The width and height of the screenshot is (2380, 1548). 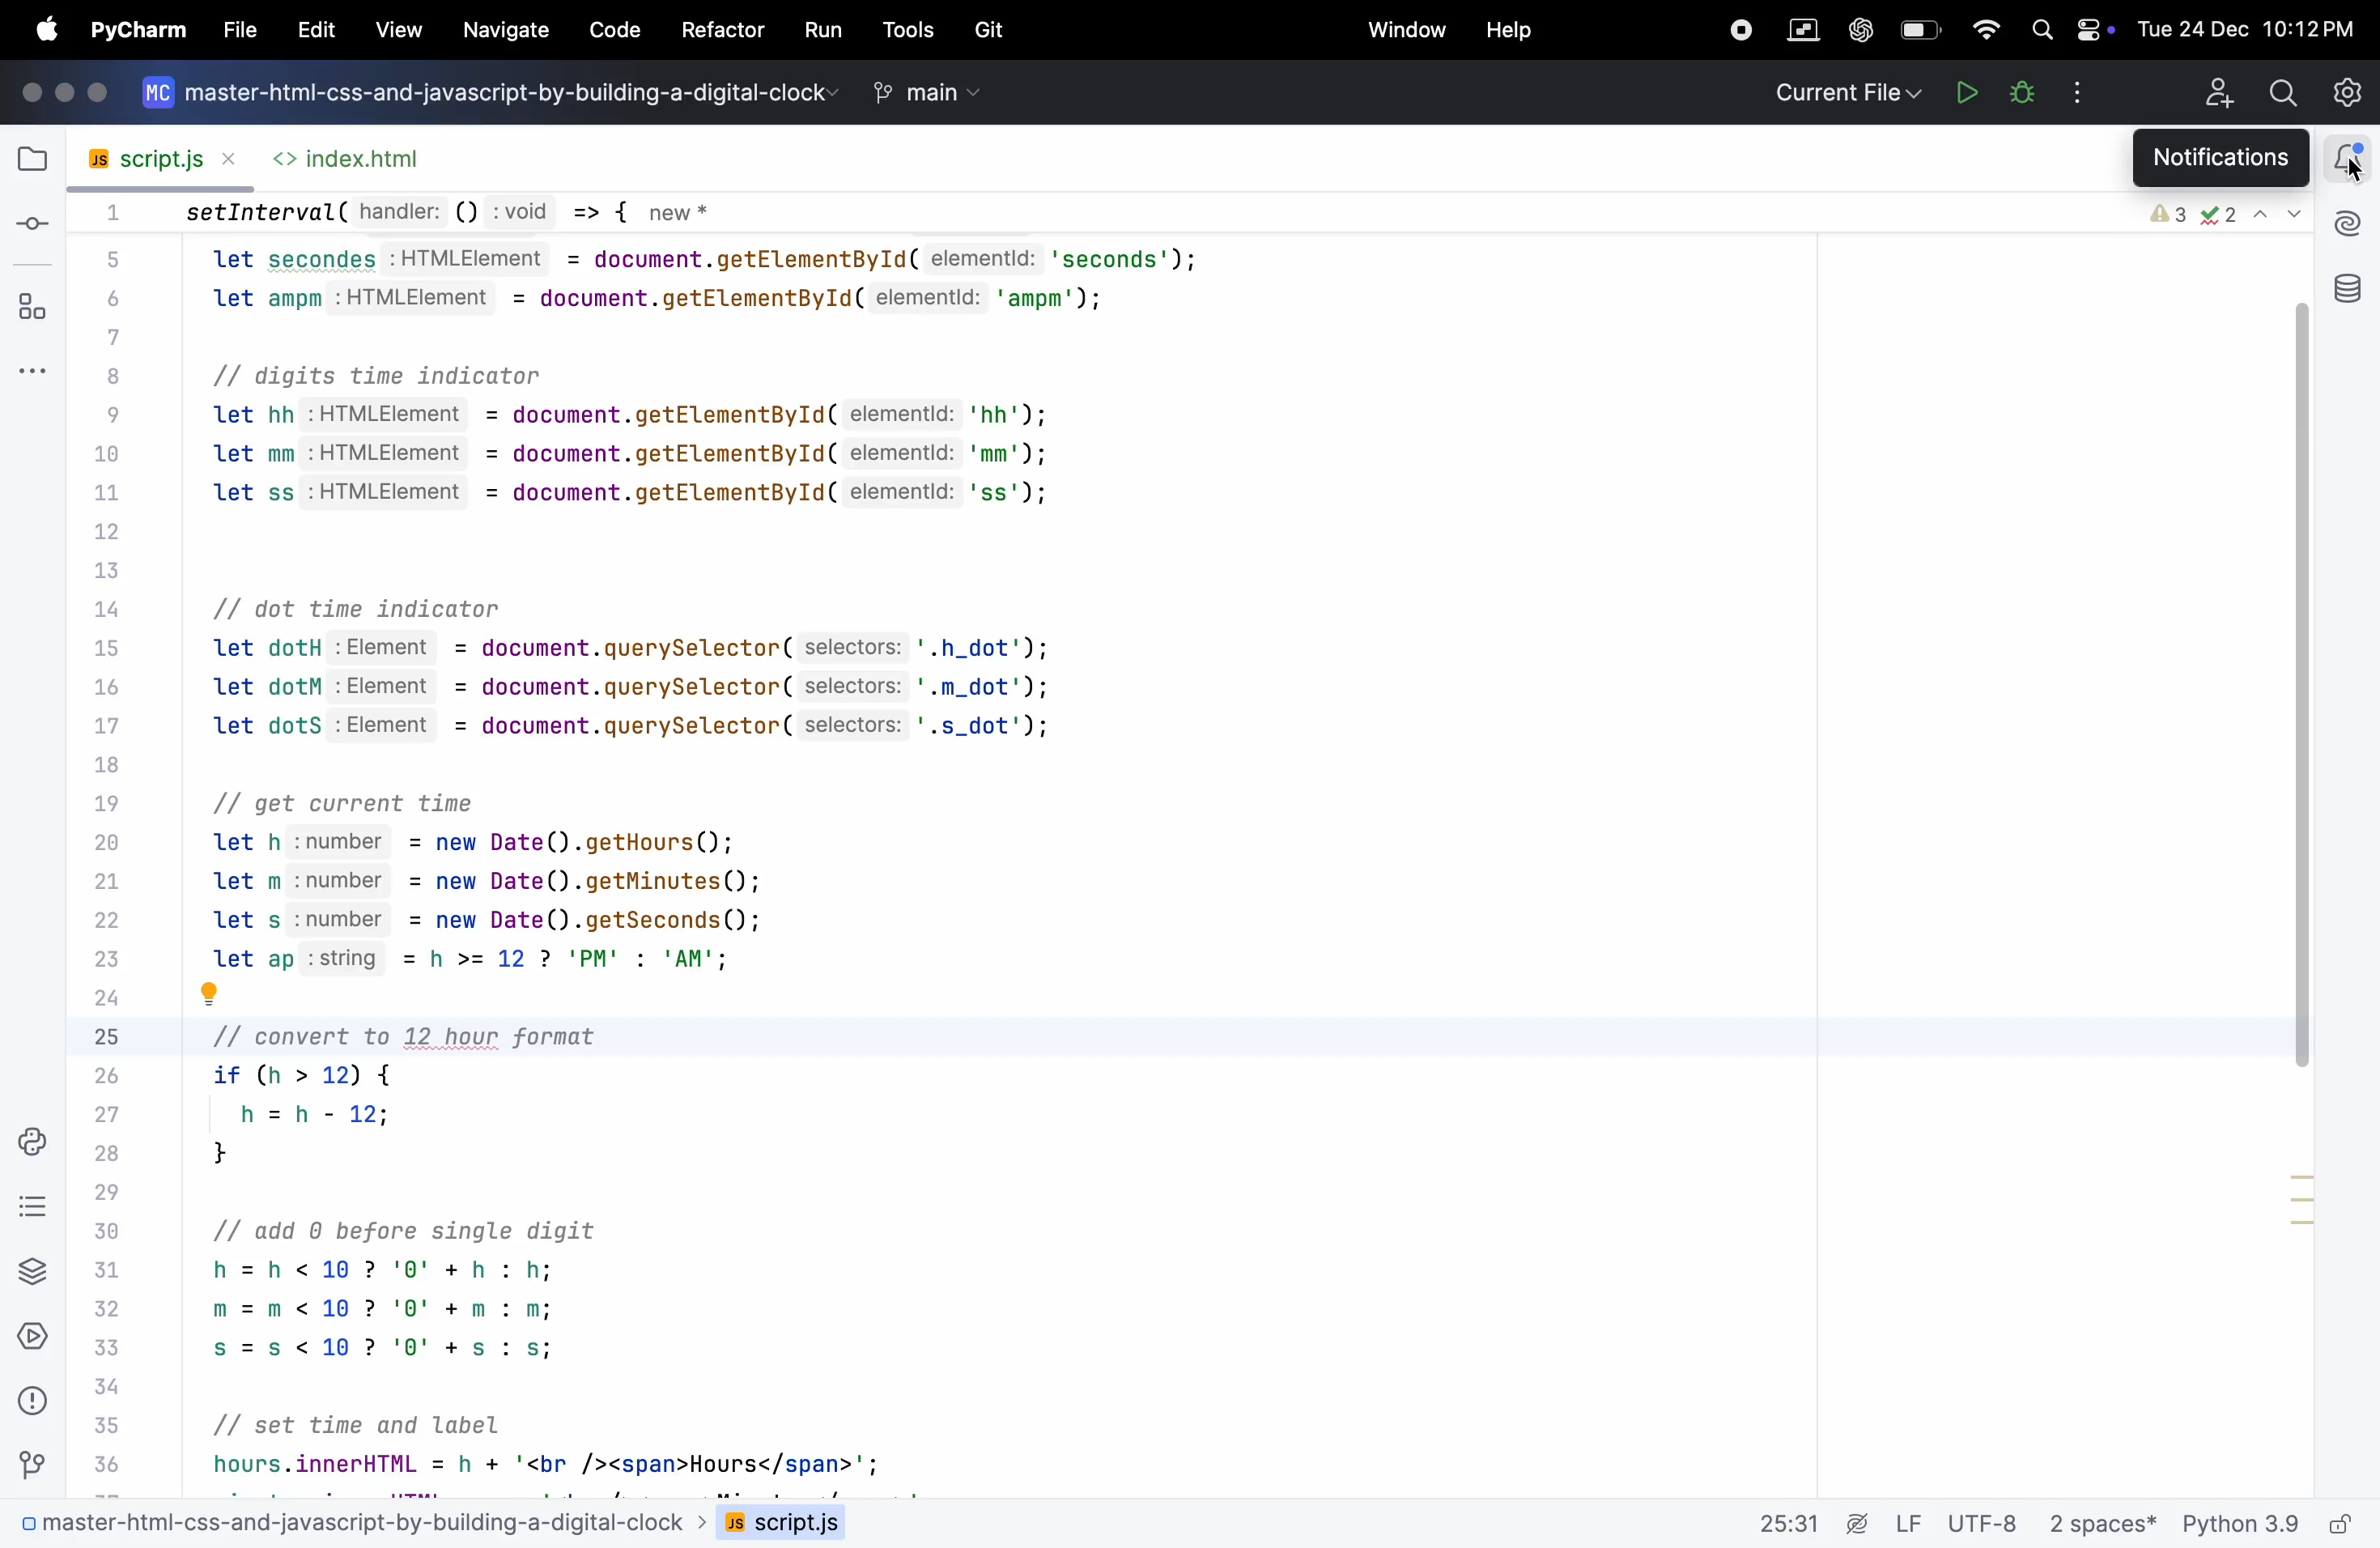 What do you see at coordinates (1805, 28) in the screenshot?
I see `parallel space` at bounding box center [1805, 28].